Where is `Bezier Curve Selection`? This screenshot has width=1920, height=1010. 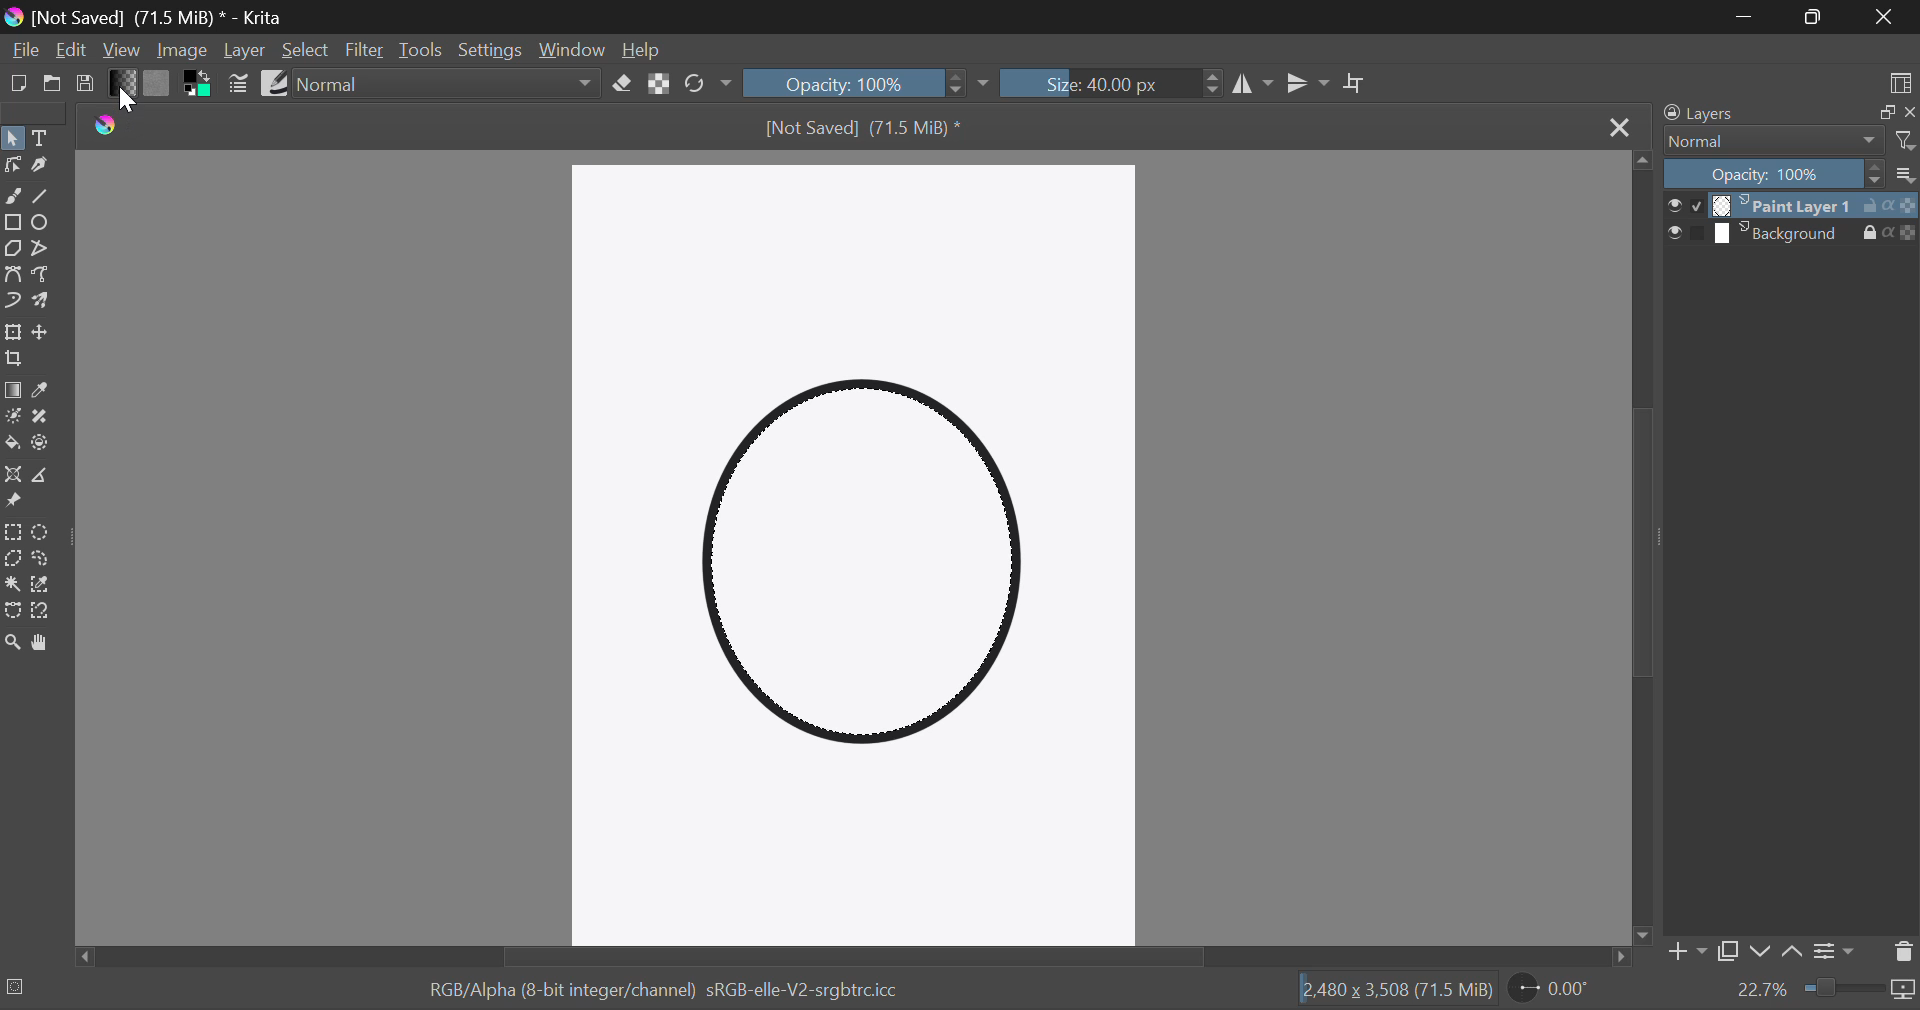 Bezier Curve Selection is located at coordinates (13, 613).